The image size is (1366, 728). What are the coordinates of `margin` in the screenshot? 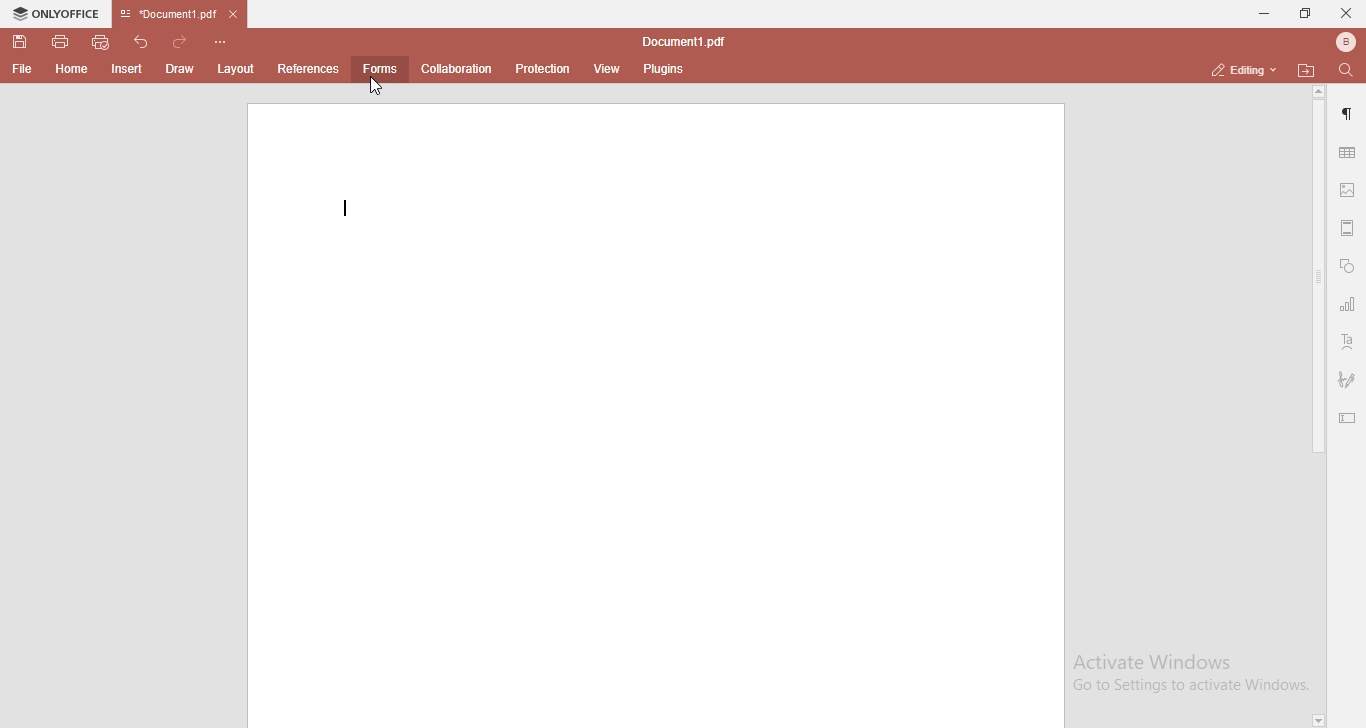 It's located at (1348, 226).